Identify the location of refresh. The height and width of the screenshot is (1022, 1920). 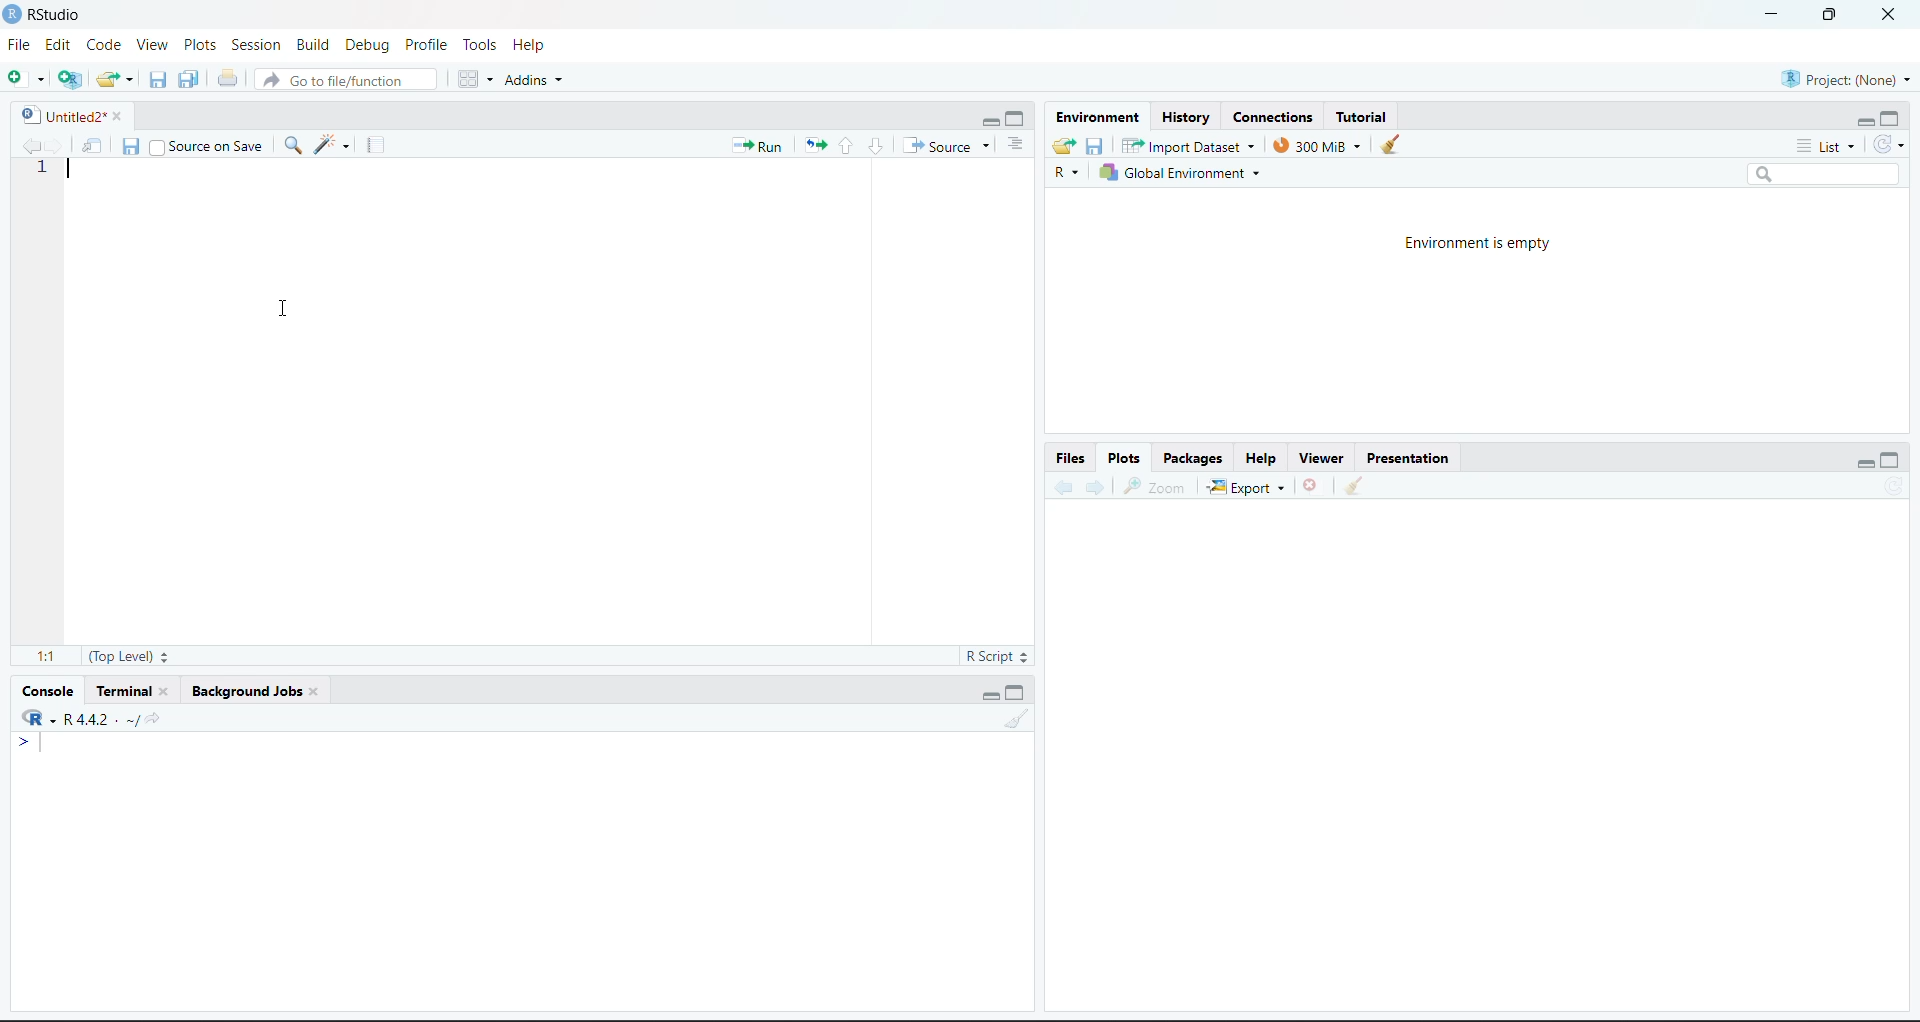
(1891, 147).